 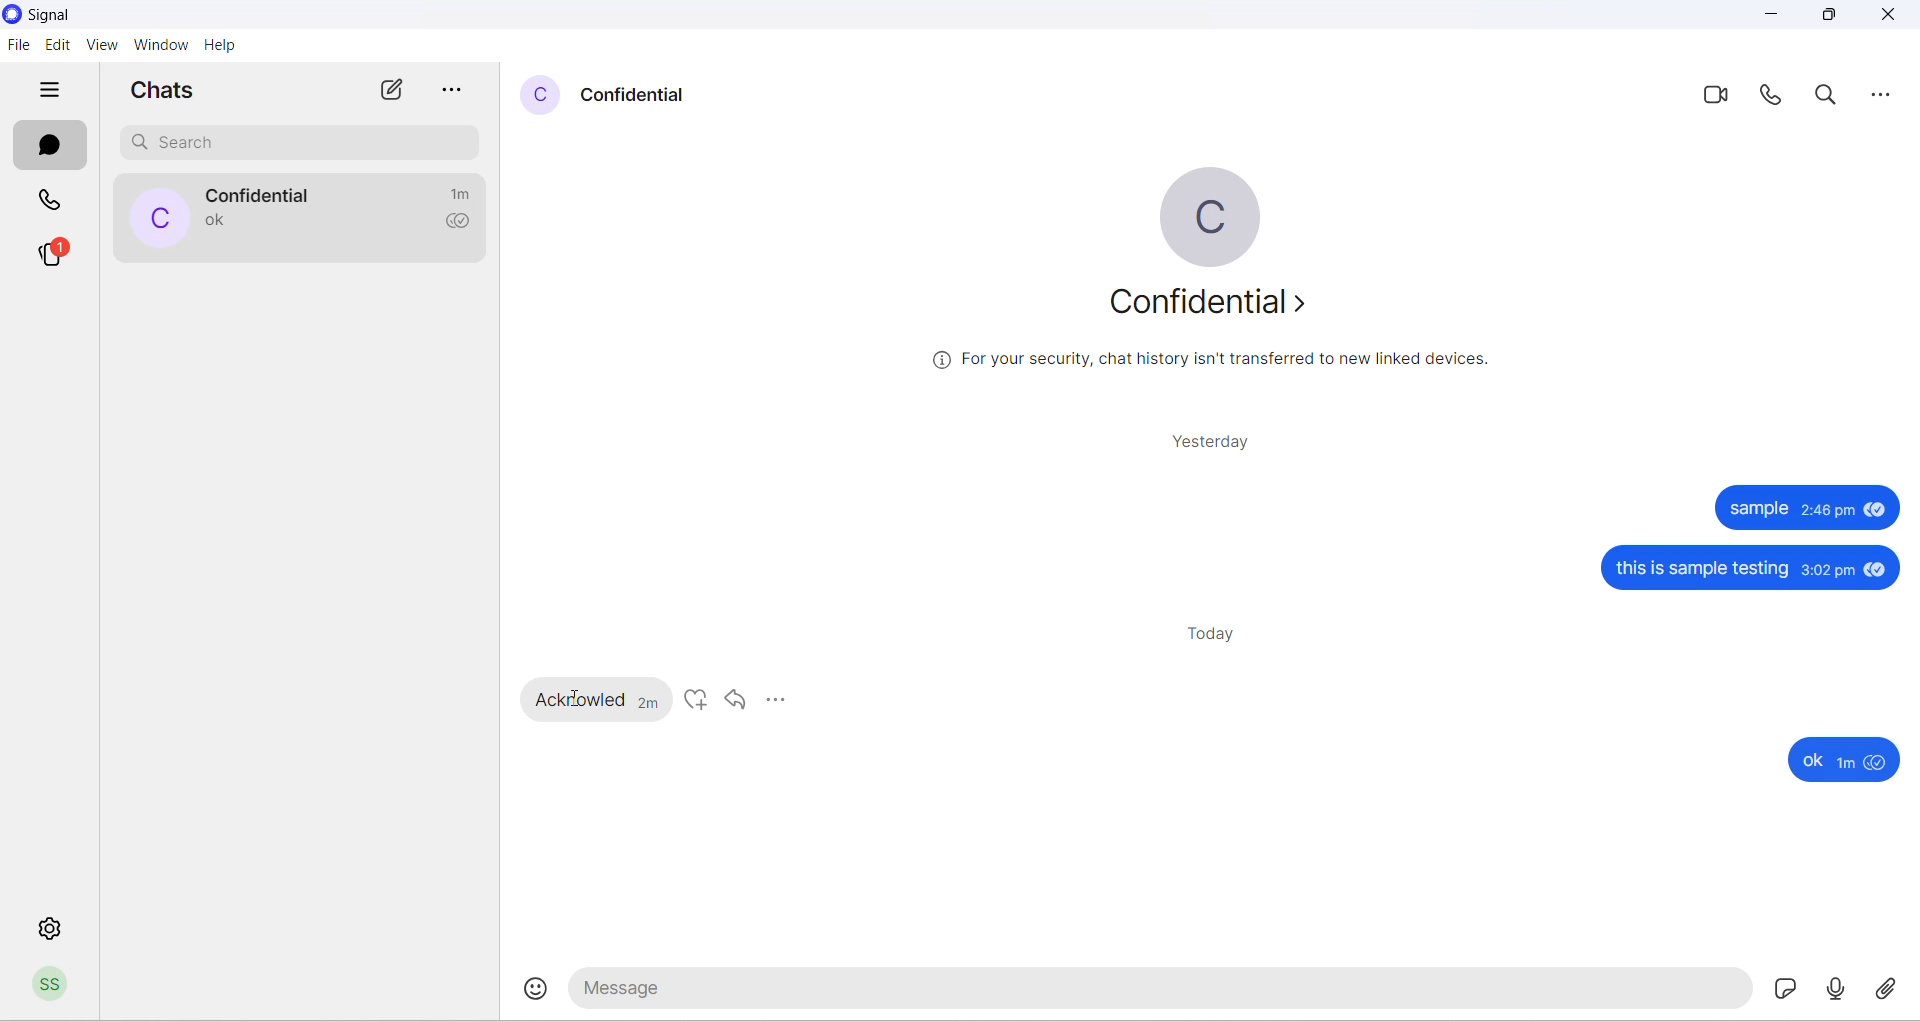 What do you see at coordinates (46, 198) in the screenshot?
I see `calls` at bounding box center [46, 198].